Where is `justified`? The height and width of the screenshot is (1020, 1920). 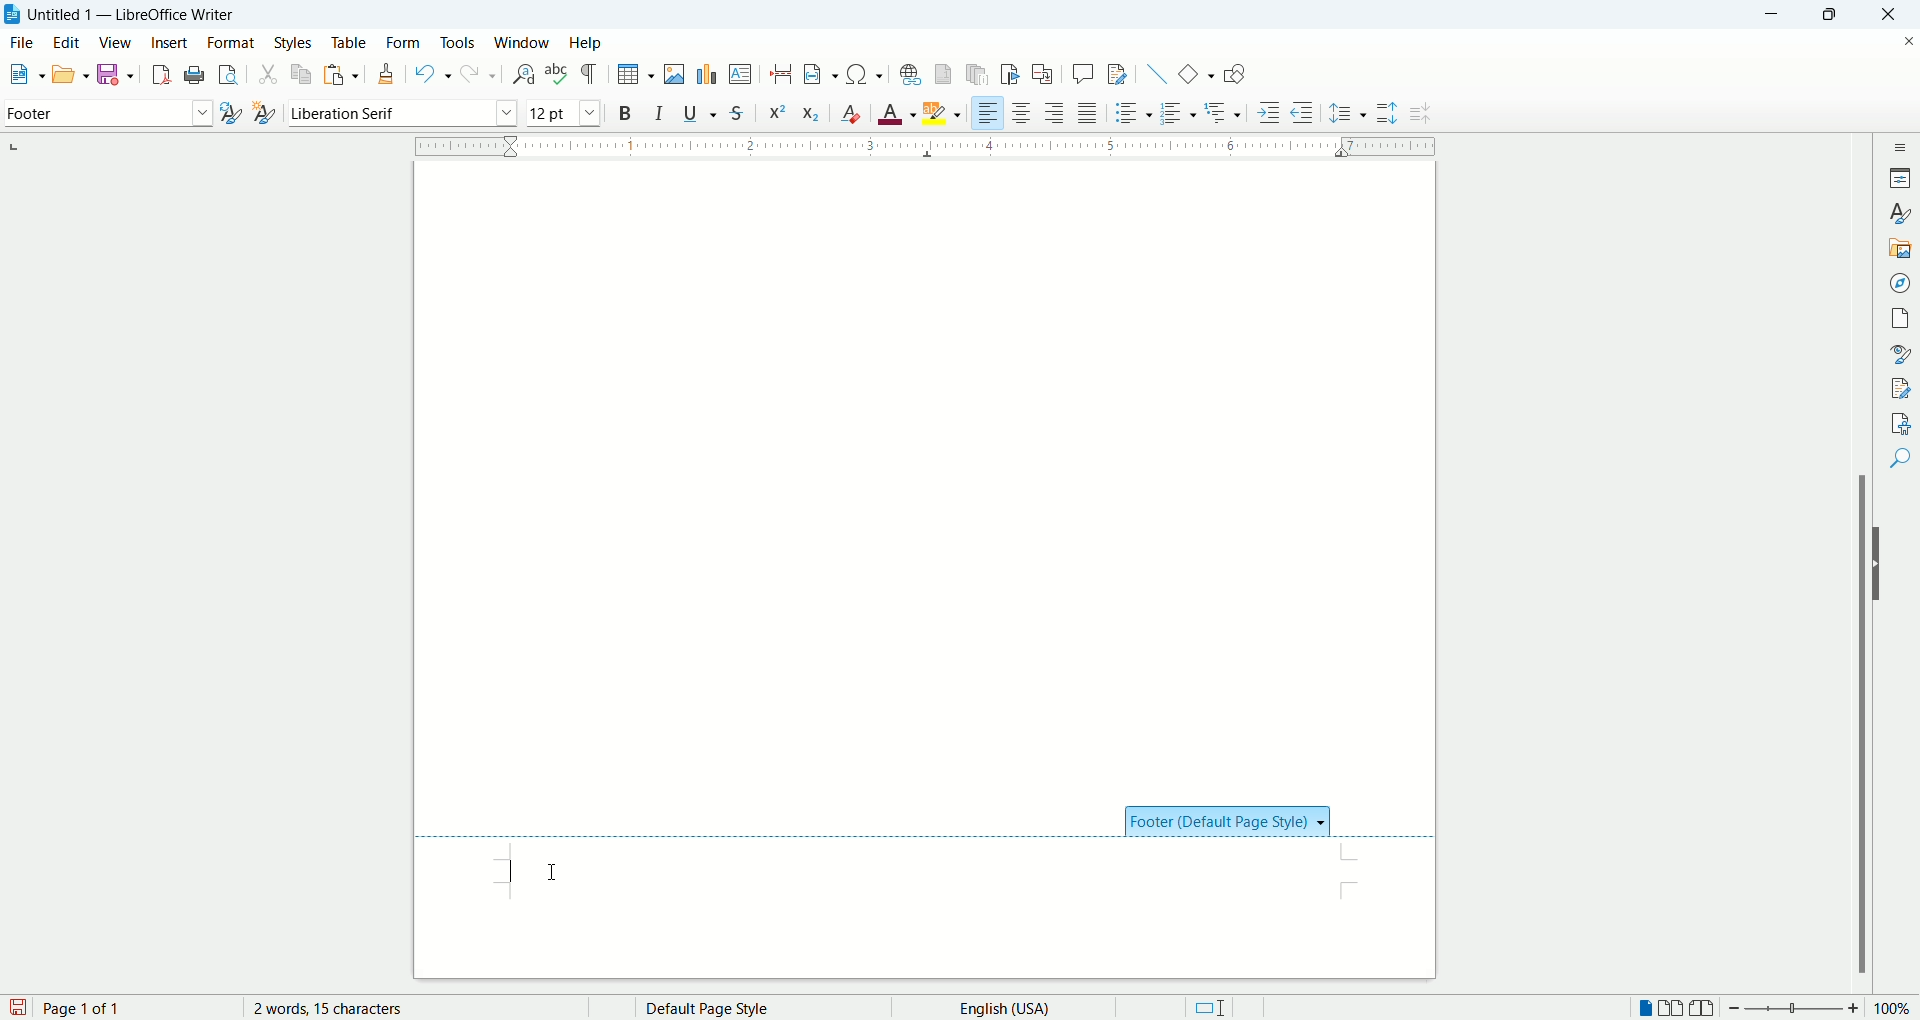 justified is located at coordinates (1090, 113).